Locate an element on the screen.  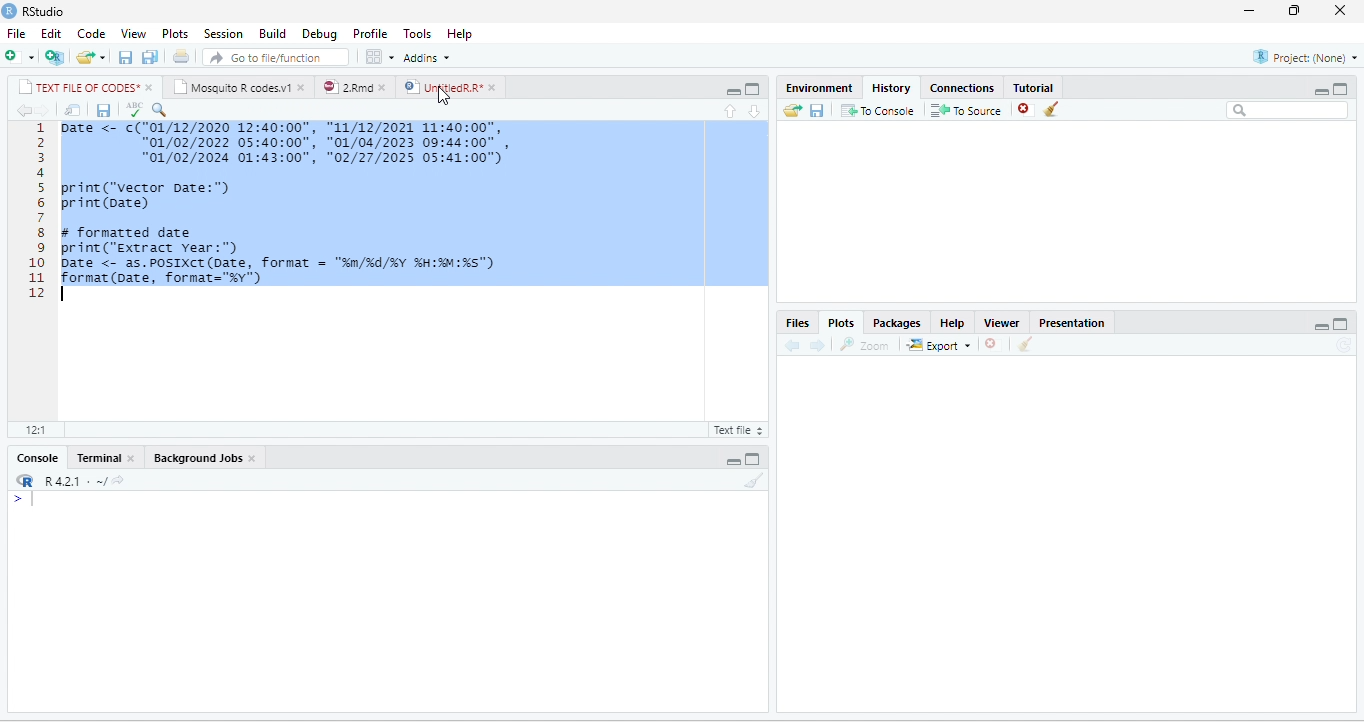
minimize is located at coordinates (1321, 91).